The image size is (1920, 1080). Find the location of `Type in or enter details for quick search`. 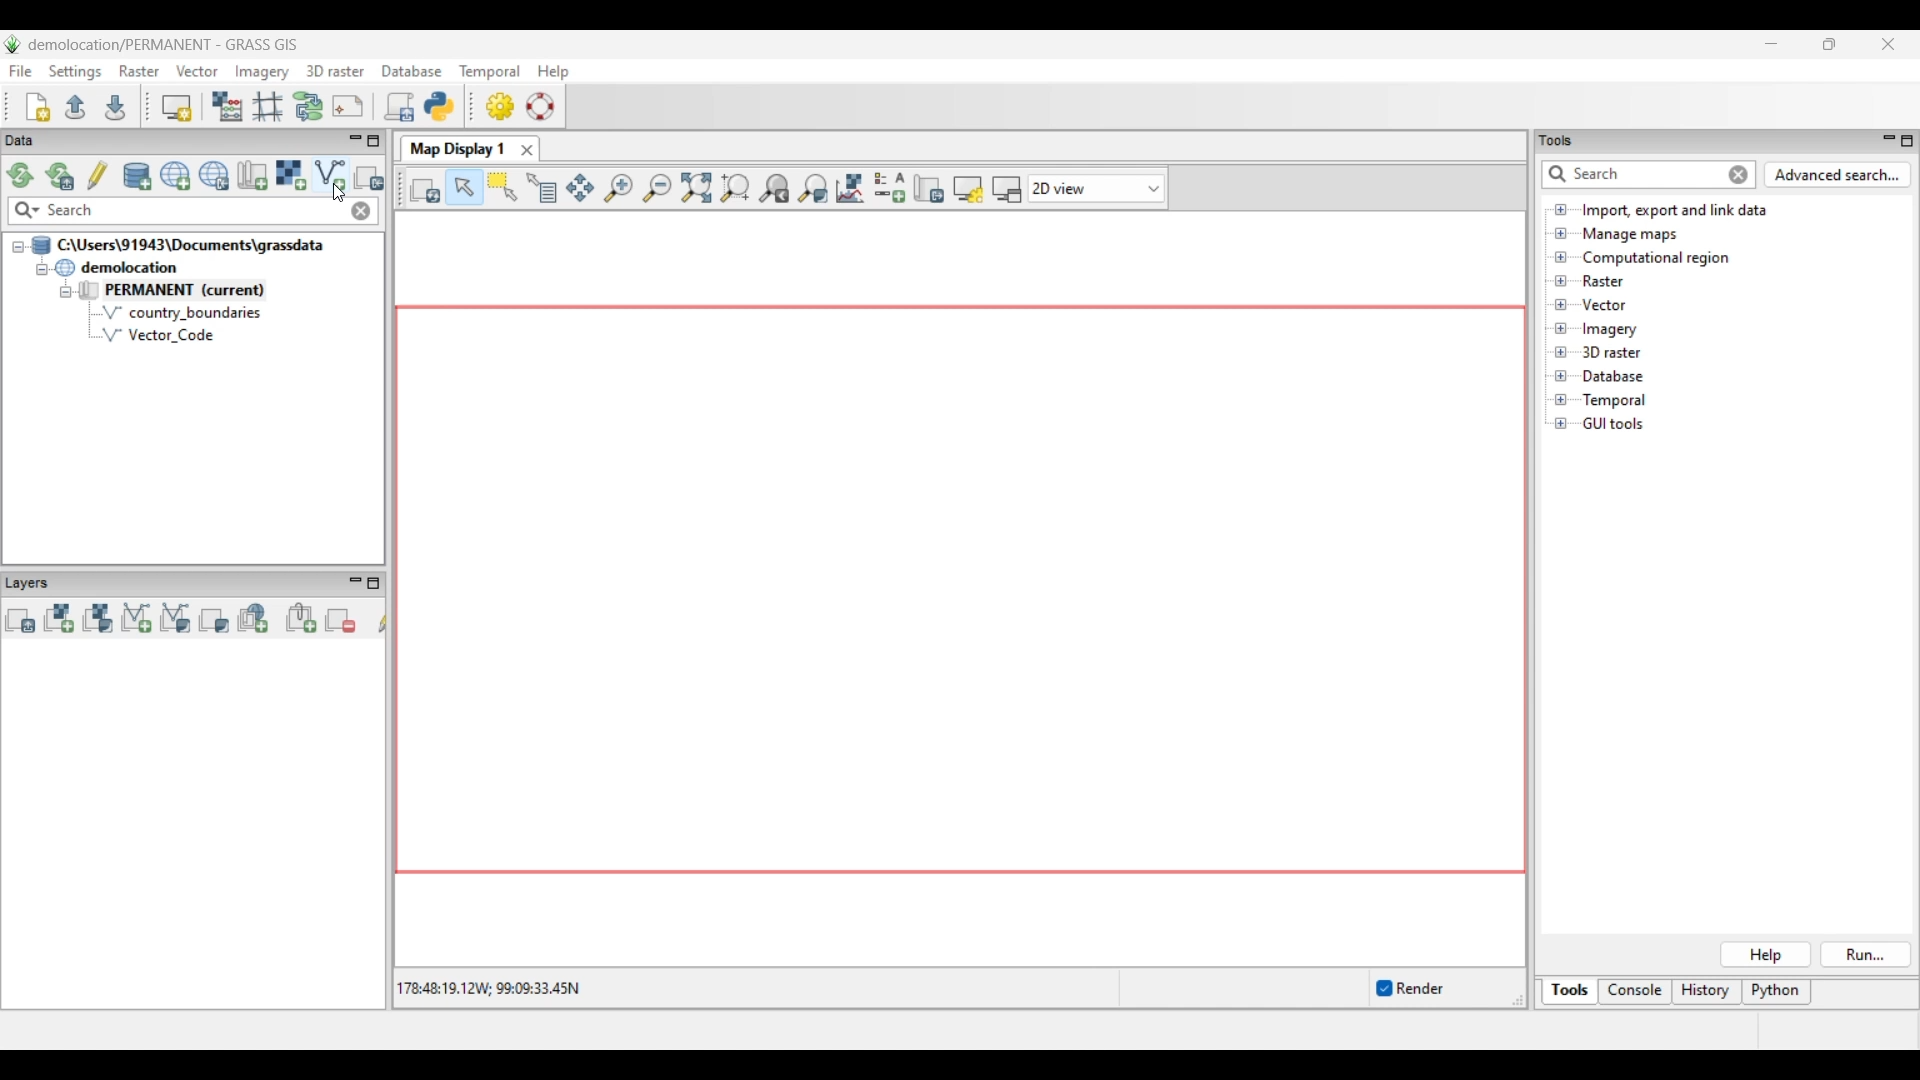

Type in or enter details for quick search is located at coordinates (1629, 174).